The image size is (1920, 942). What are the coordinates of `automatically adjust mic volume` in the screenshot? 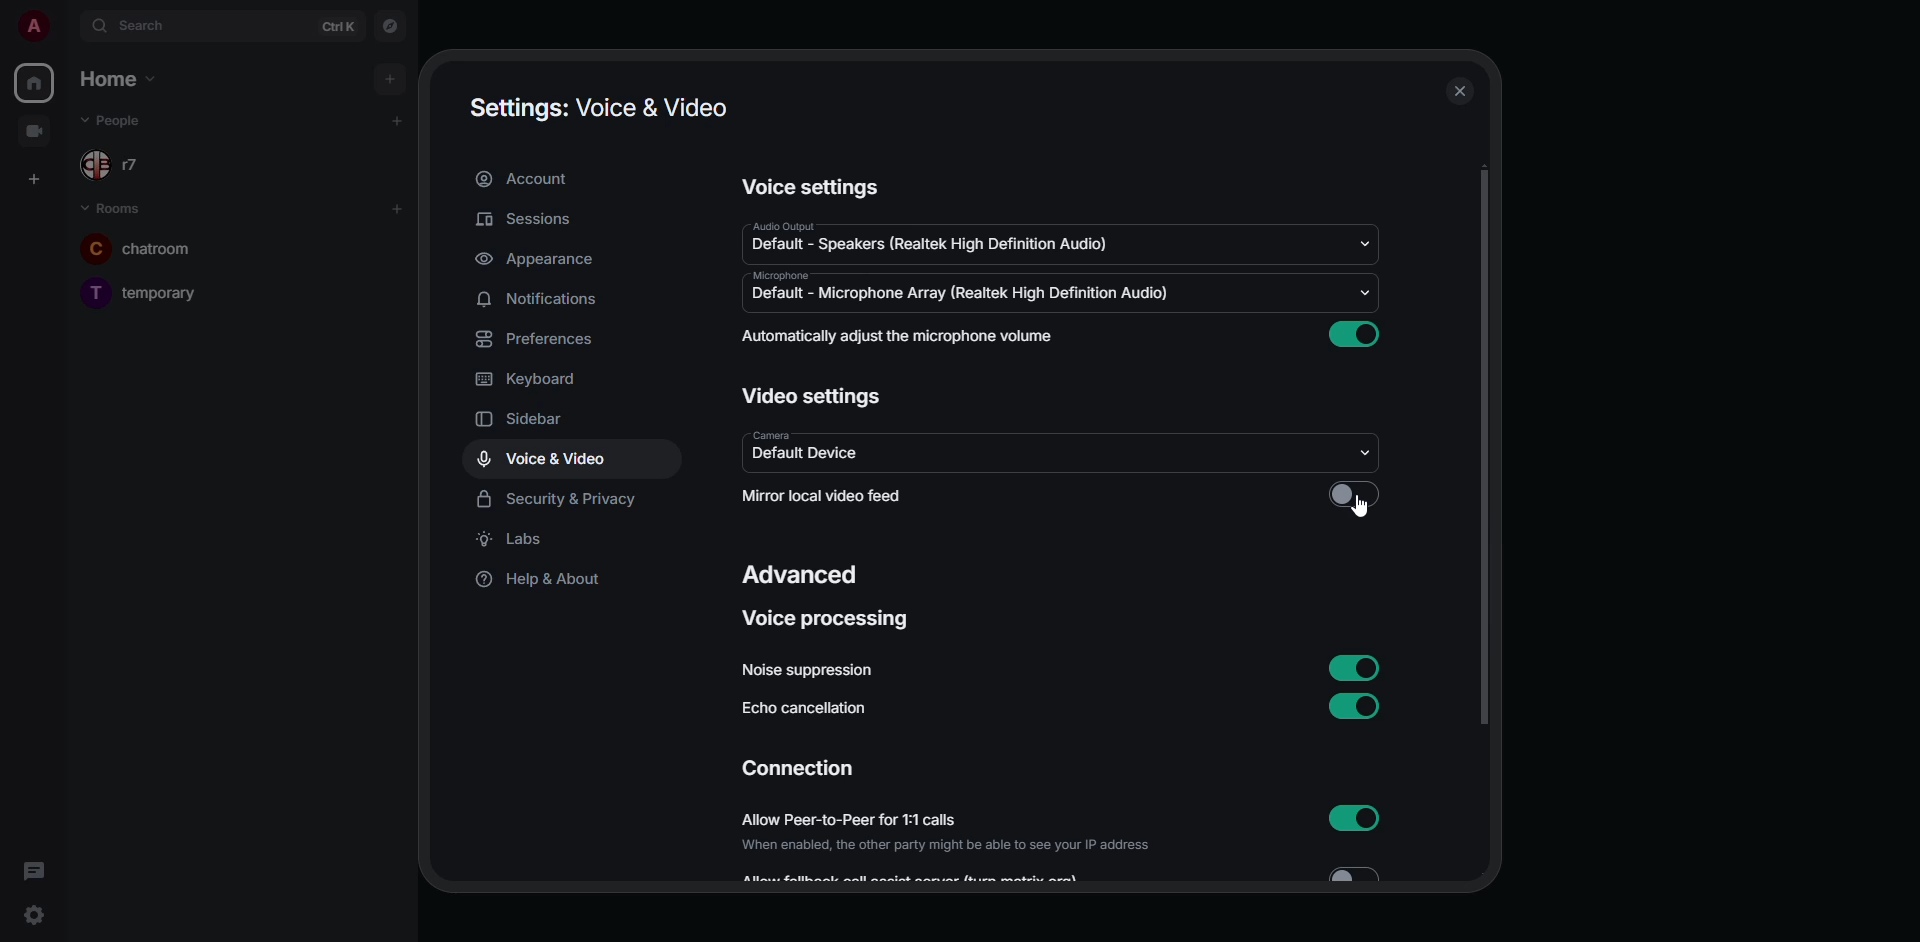 It's located at (903, 336).